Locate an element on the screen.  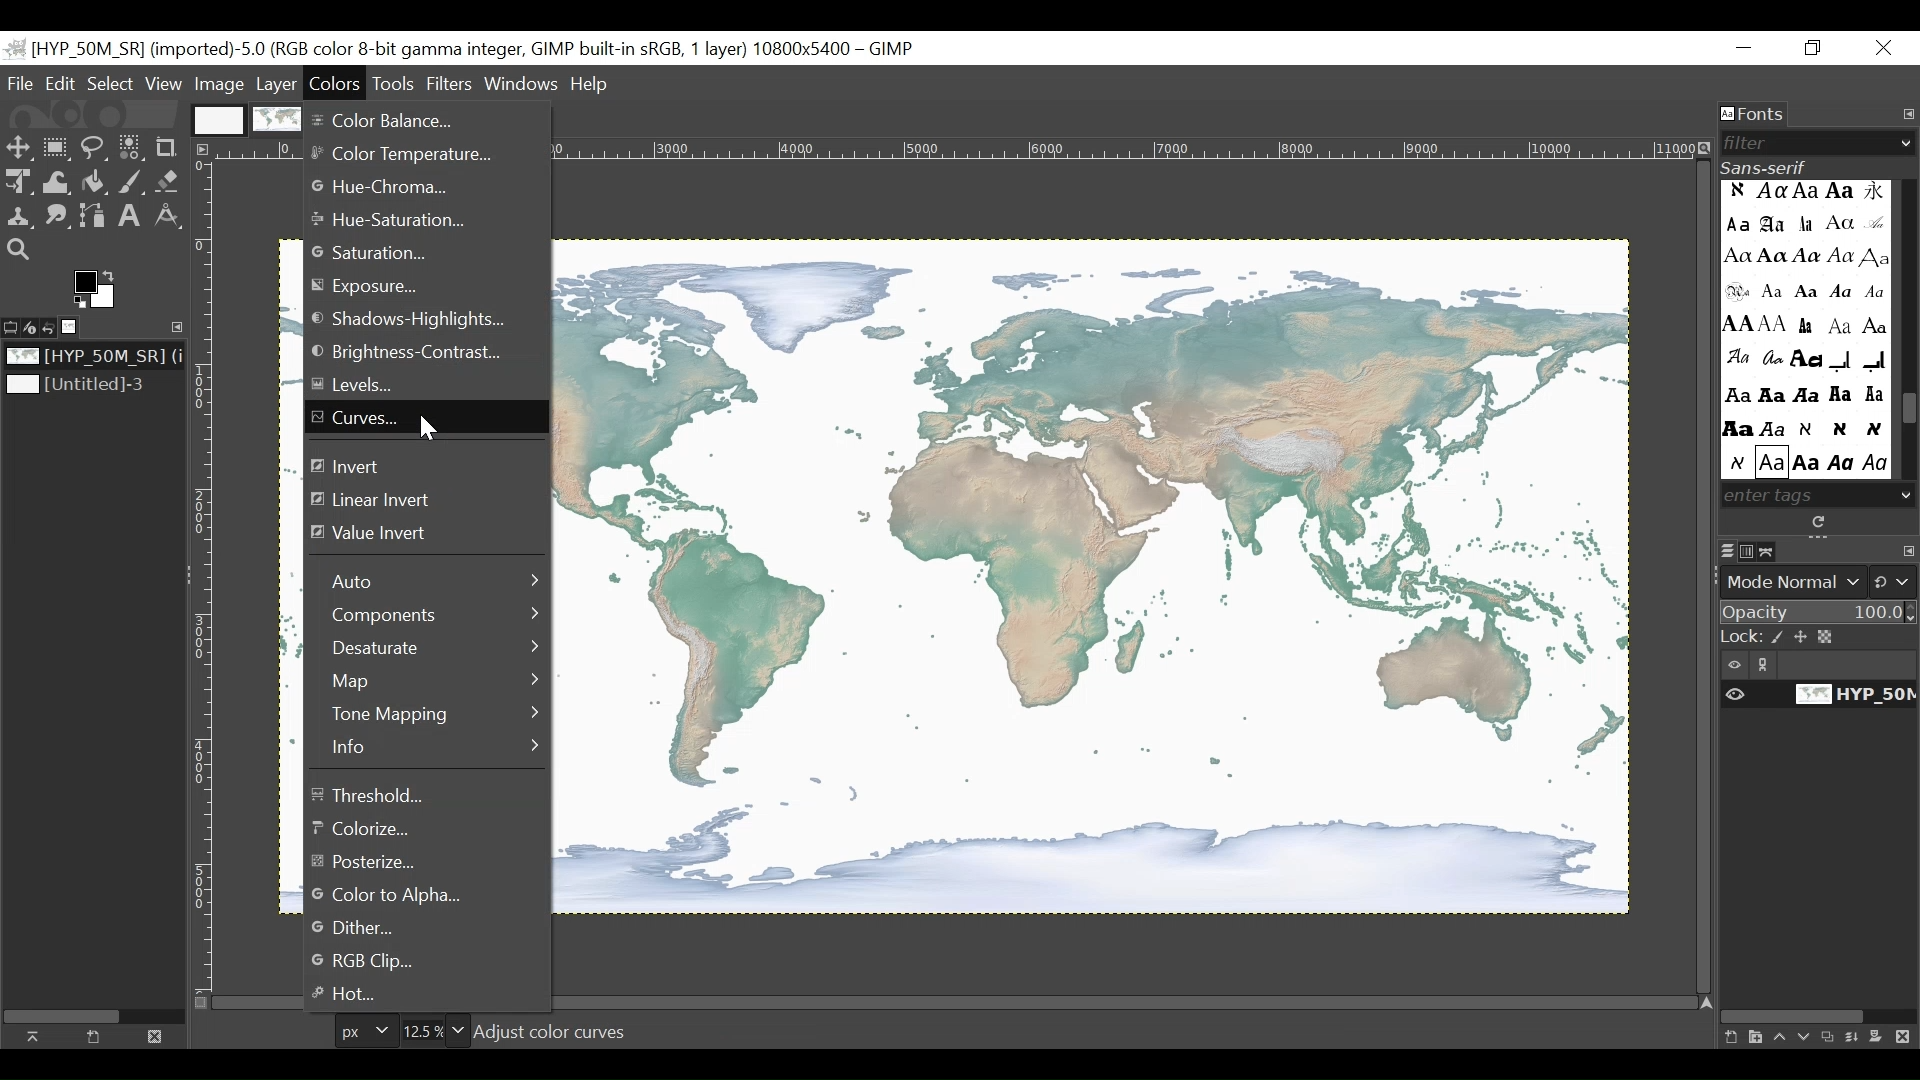
Undo History is located at coordinates (55, 328).